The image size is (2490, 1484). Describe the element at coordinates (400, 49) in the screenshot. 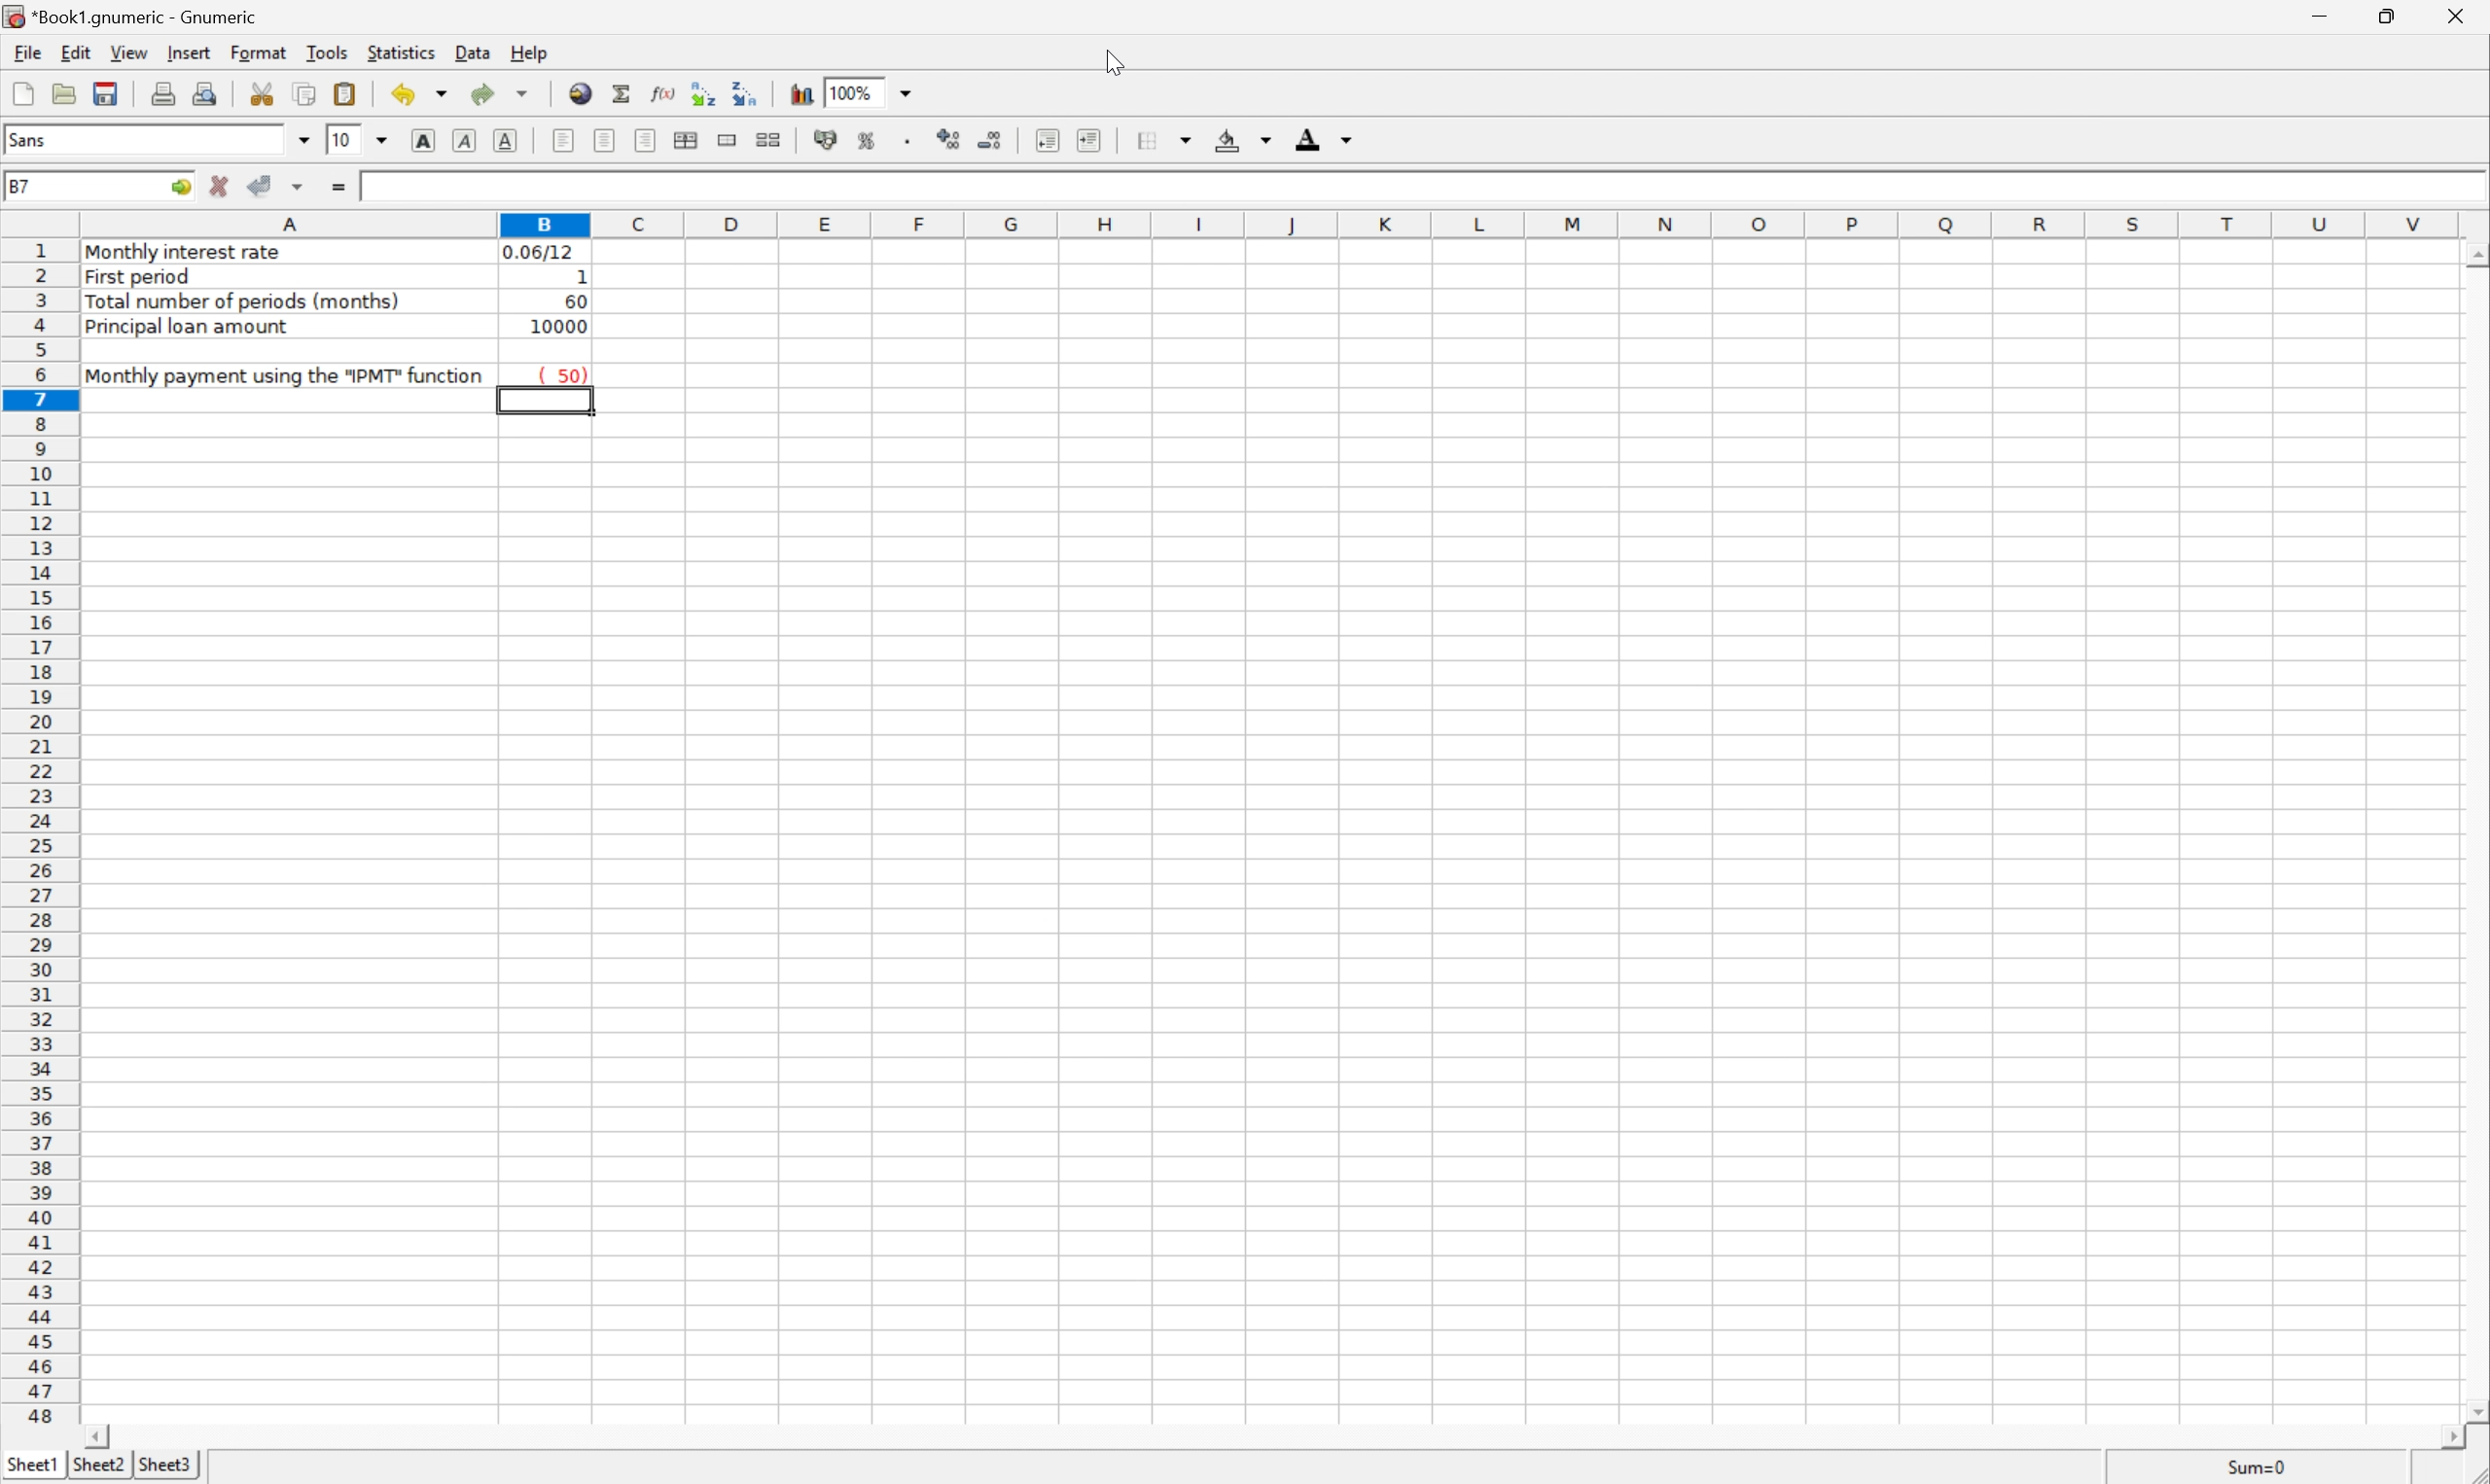

I see `Statistics` at that location.